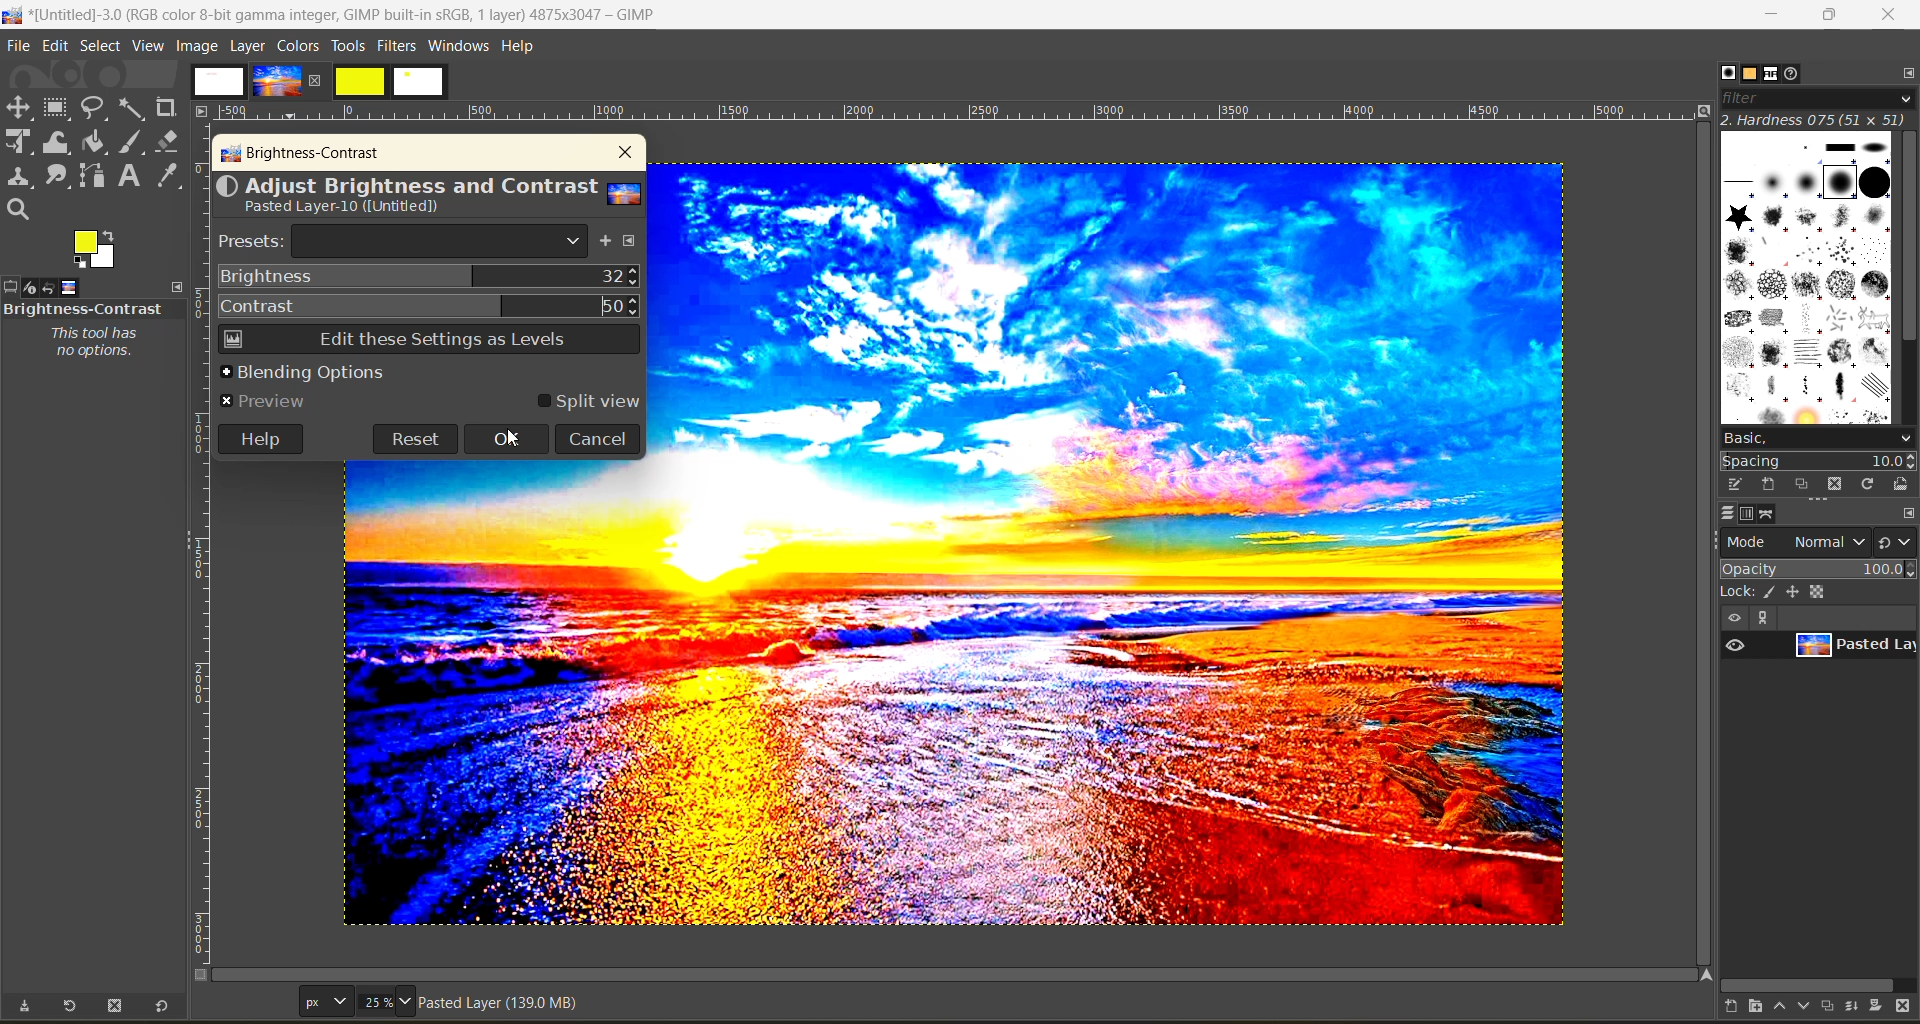 The height and width of the screenshot is (1024, 1920). Describe the element at coordinates (1903, 485) in the screenshot. I see `open brush as image` at that location.